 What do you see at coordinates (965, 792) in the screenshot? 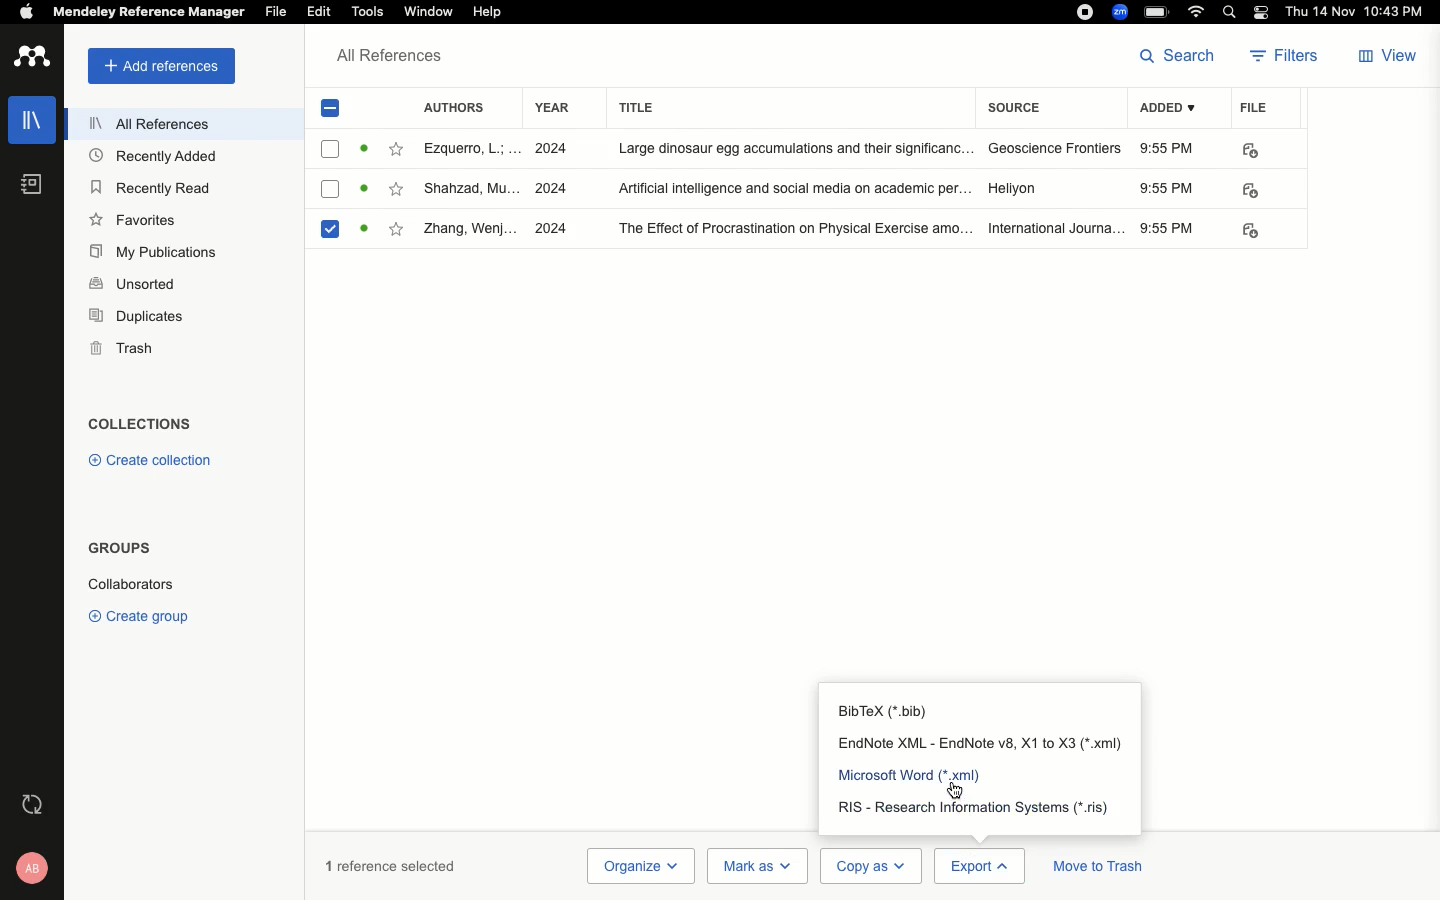
I see `cursor` at bounding box center [965, 792].